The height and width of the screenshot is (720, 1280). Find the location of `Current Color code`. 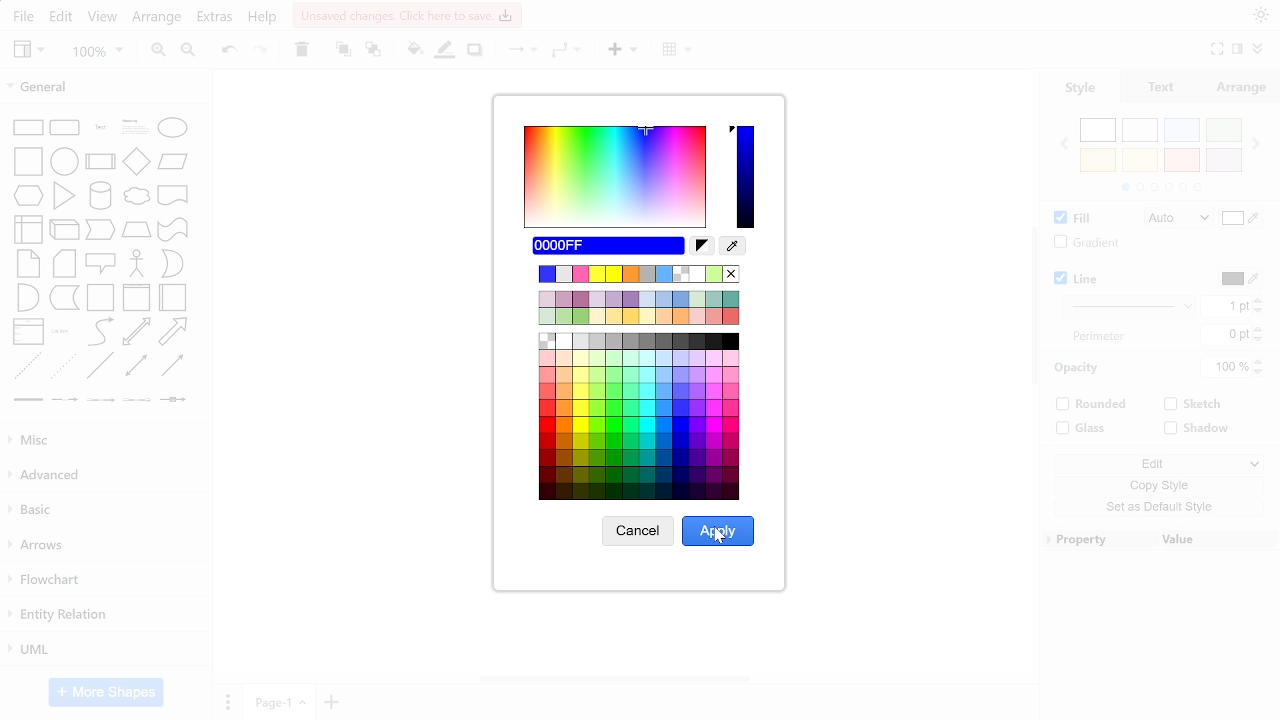

Current Color code is located at coordinates (609, 246).